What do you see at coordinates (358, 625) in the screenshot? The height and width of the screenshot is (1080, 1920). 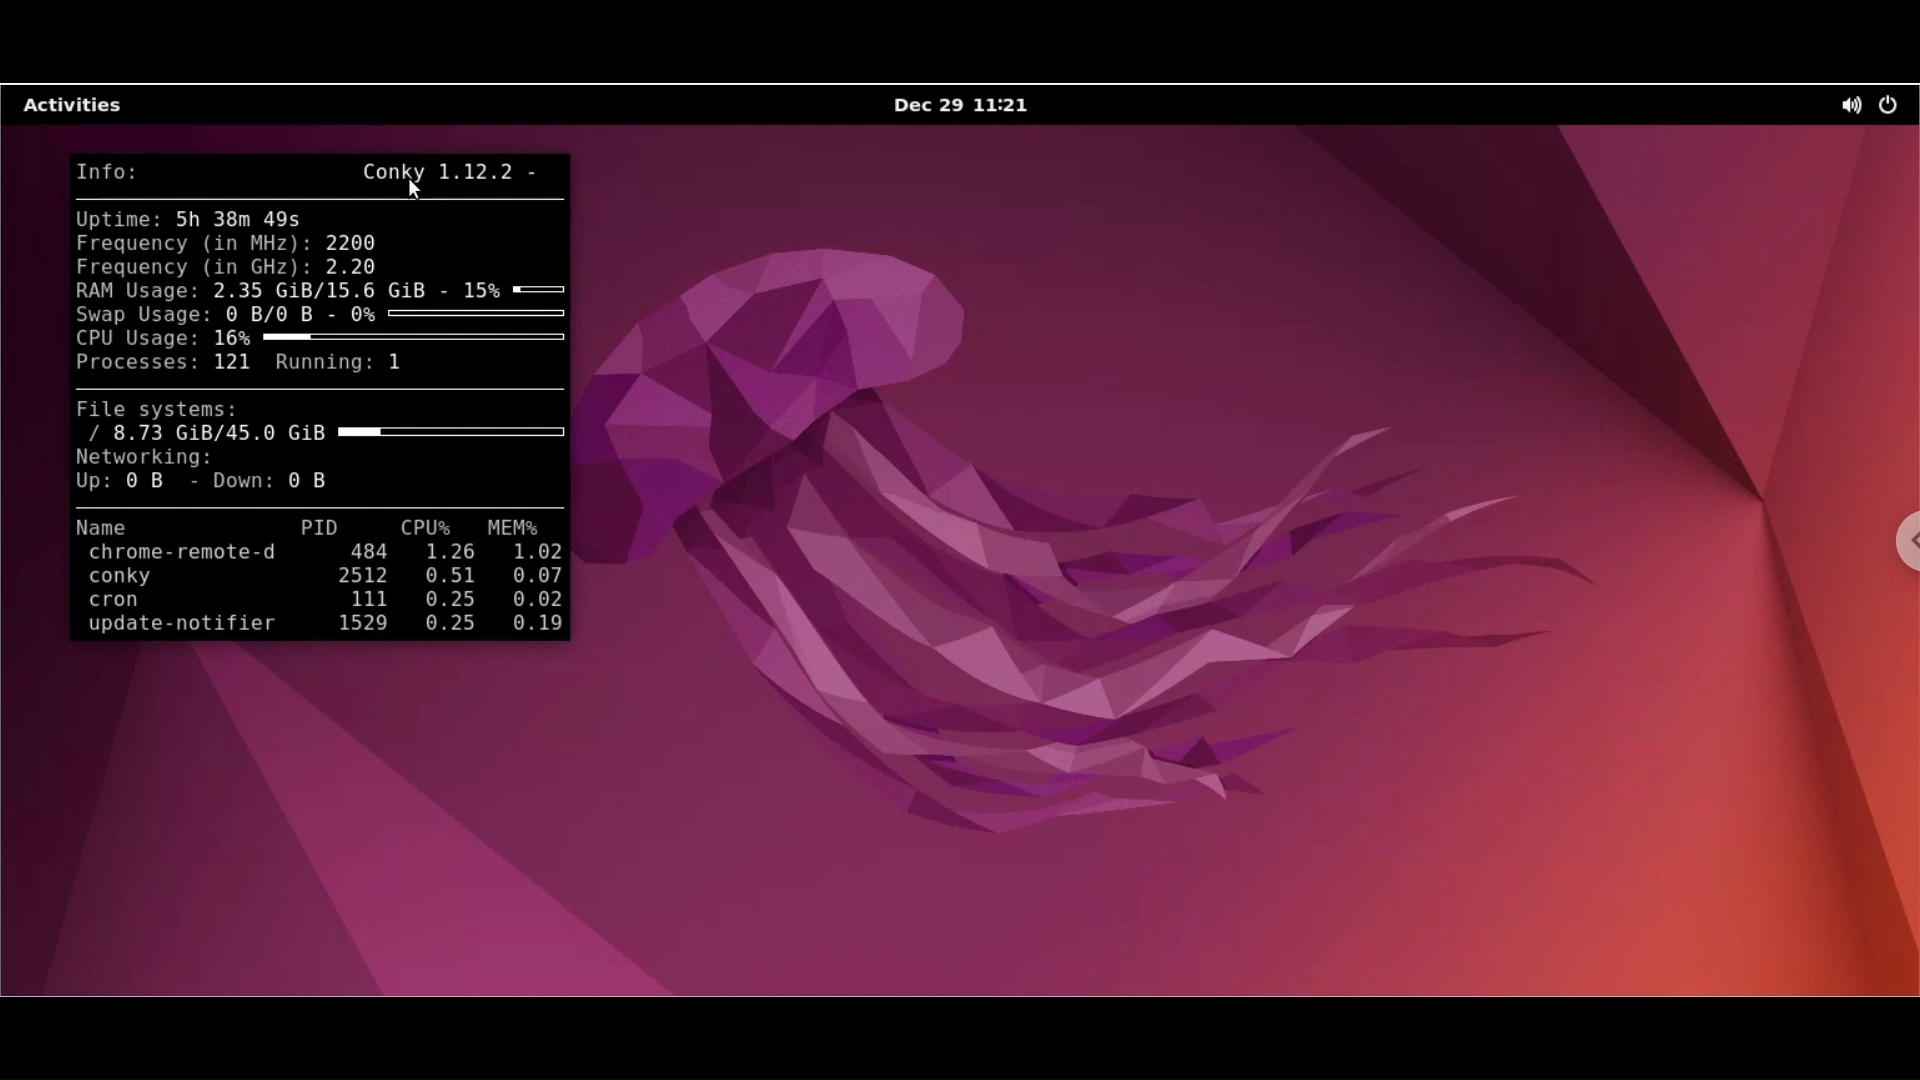 I see `1529` at bounding box center [358, 625].